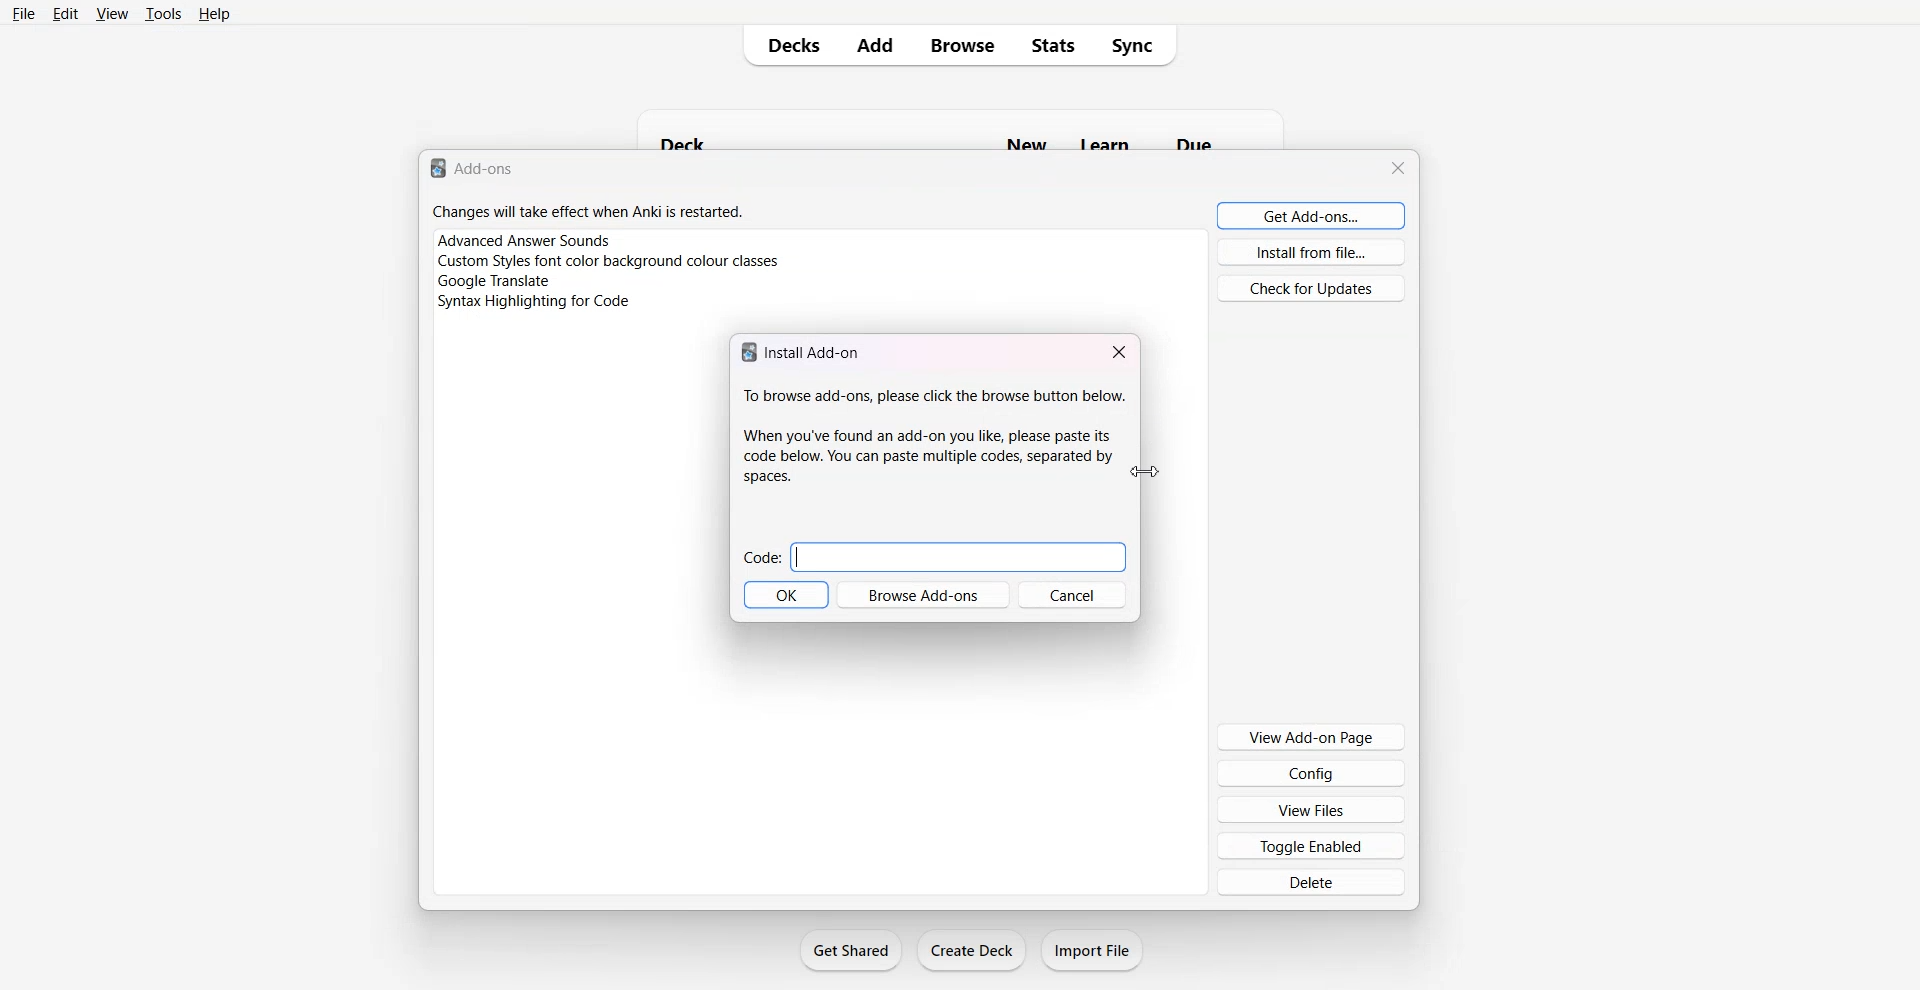  What do you see at coordinates (934, 437) in the screenshot?
I see `to browse add-ons, please click the browse button below.` at bounding box center [934, 437].